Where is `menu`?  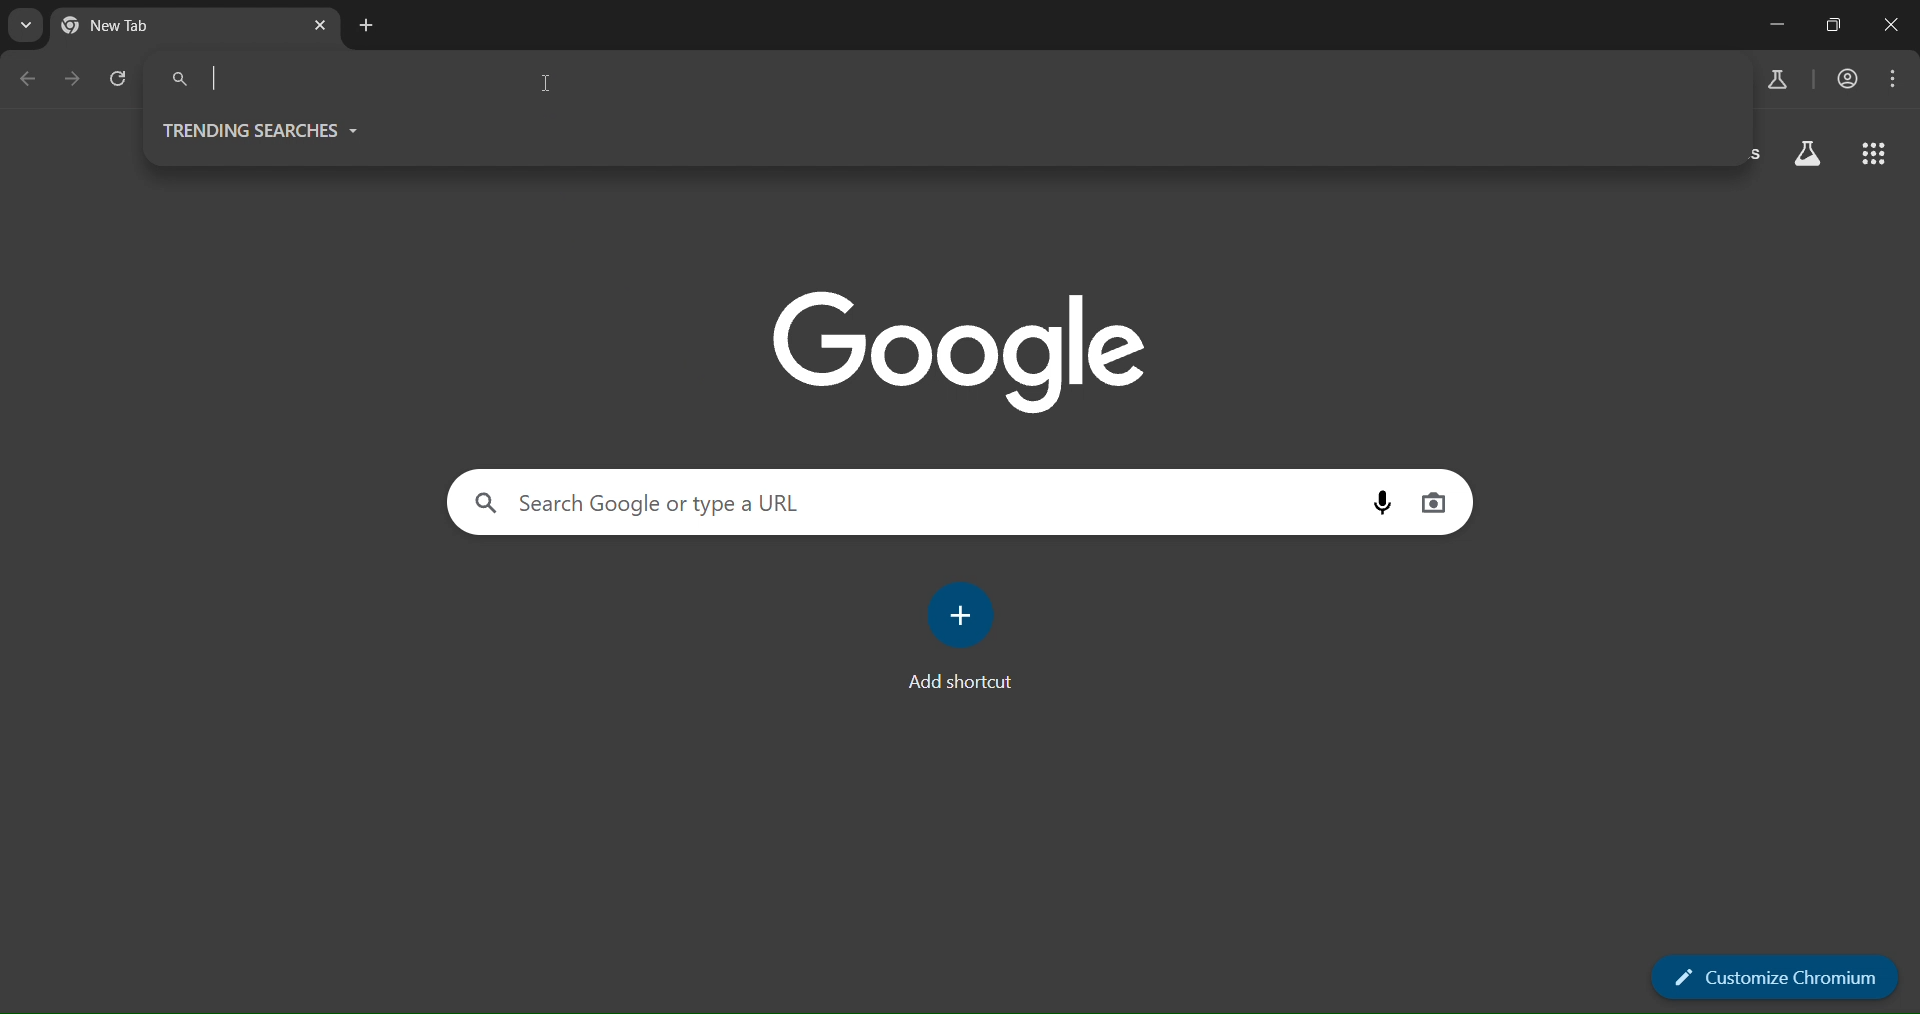
menu is located at coordinates (1897, 78).